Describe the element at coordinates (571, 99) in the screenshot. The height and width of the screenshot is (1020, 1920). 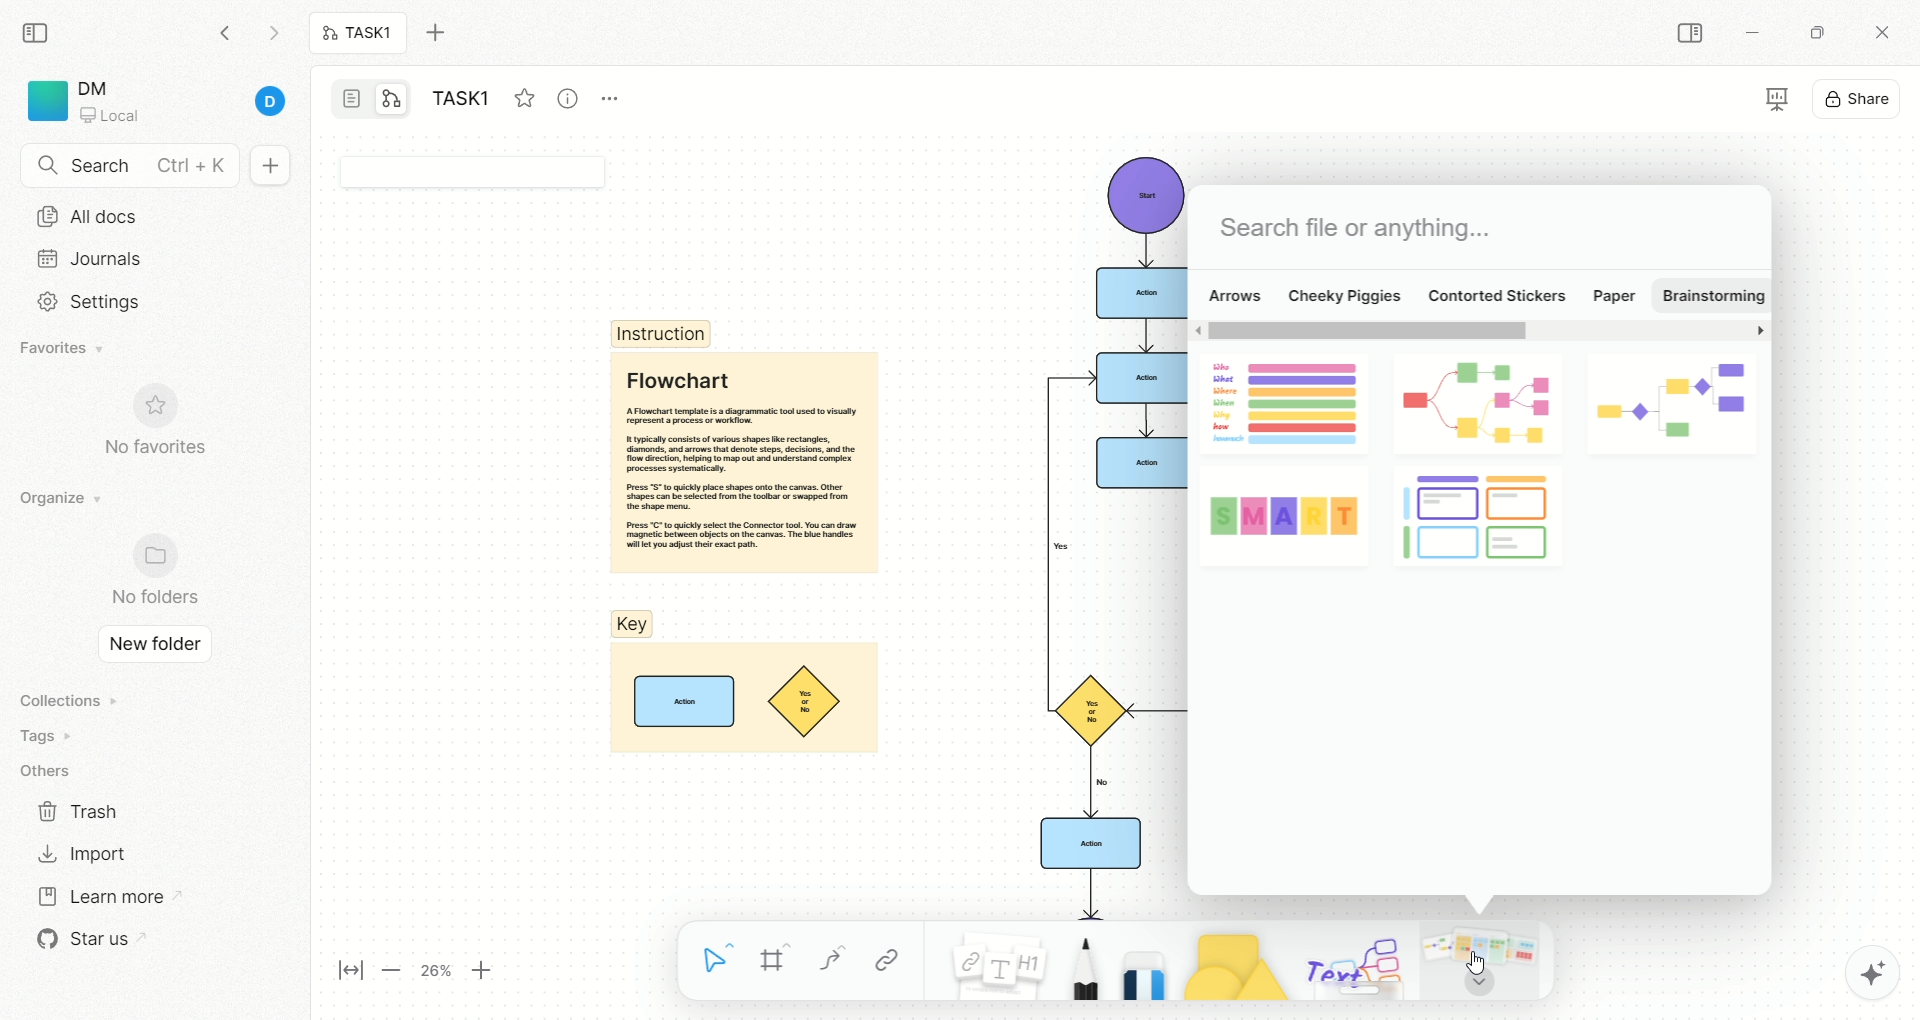
I see `view info` at that location.